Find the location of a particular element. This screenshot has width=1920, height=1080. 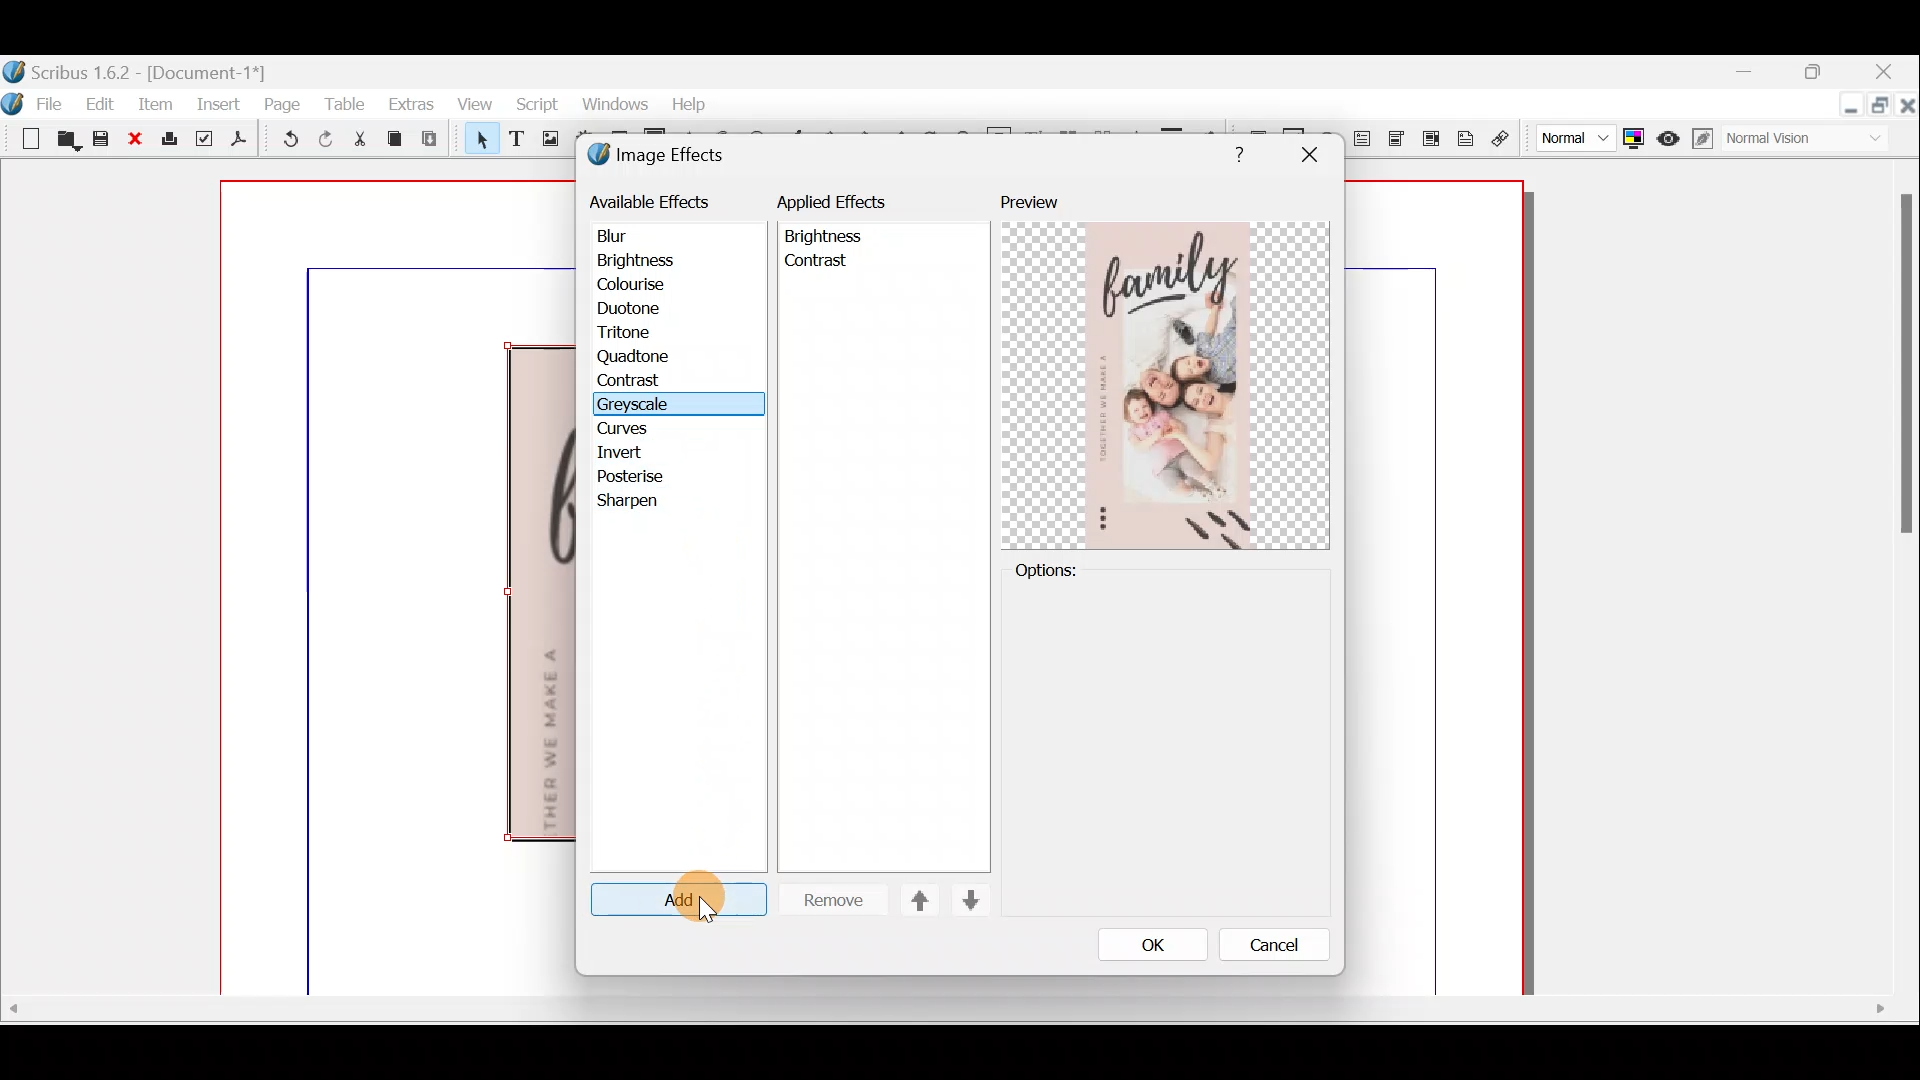

Table is located at coordinates (347, 106).